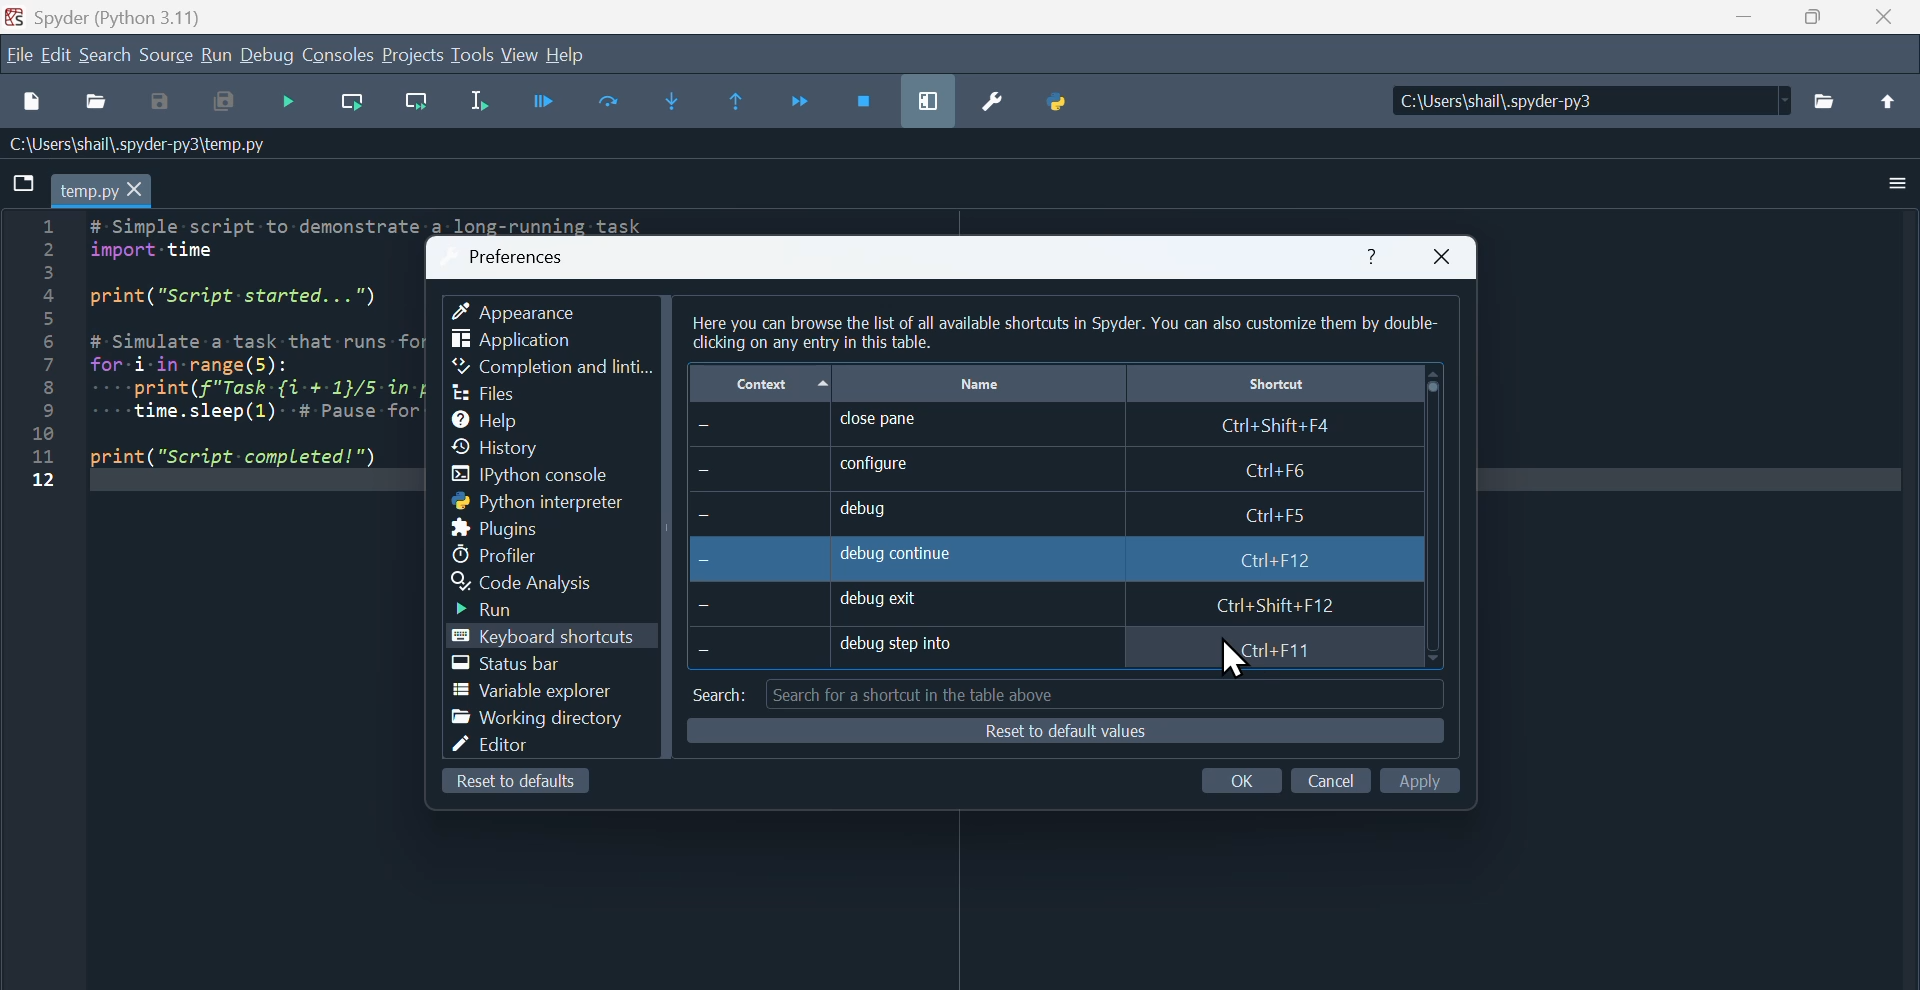 This screenshot has height=990, width=1920. What do you see at coordinates (489, 391) in the screenshot?
I see `Files` at bounding box center [489, 391].